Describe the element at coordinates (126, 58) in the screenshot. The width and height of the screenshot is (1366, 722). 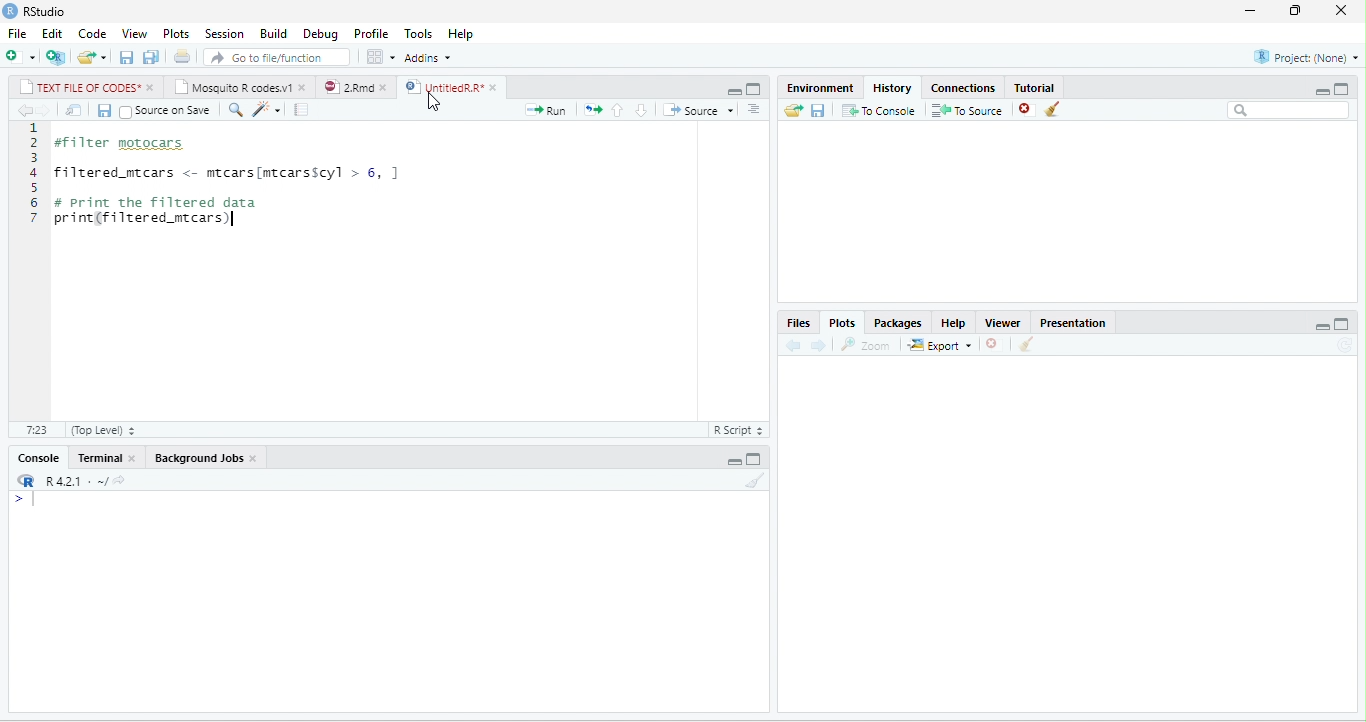
I see `save` at that location.